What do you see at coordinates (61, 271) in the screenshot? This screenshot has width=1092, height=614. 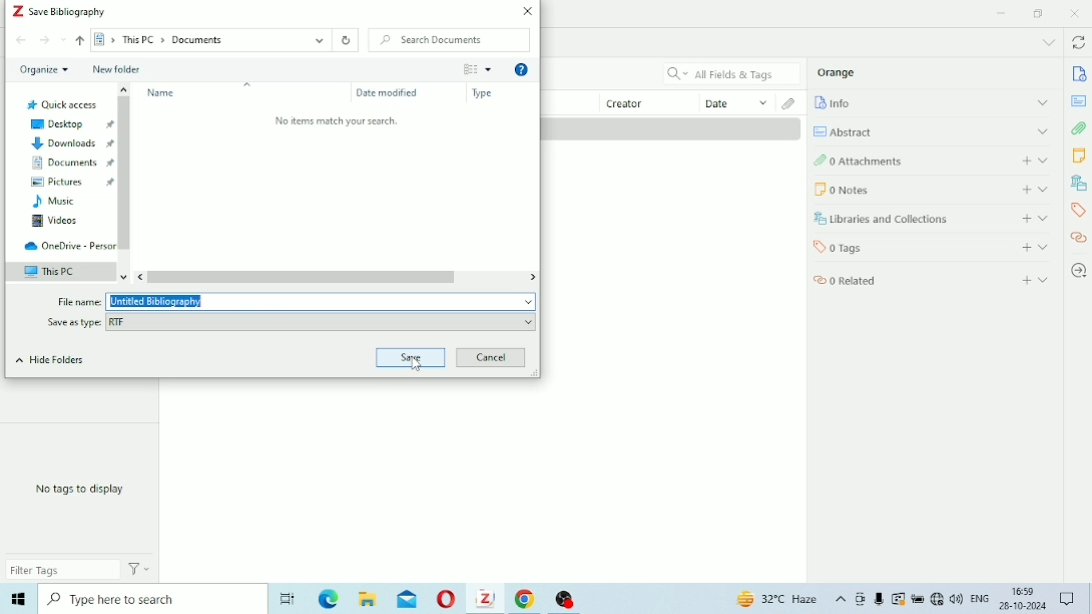 I see `This PC` at bounding box center [61, 271].